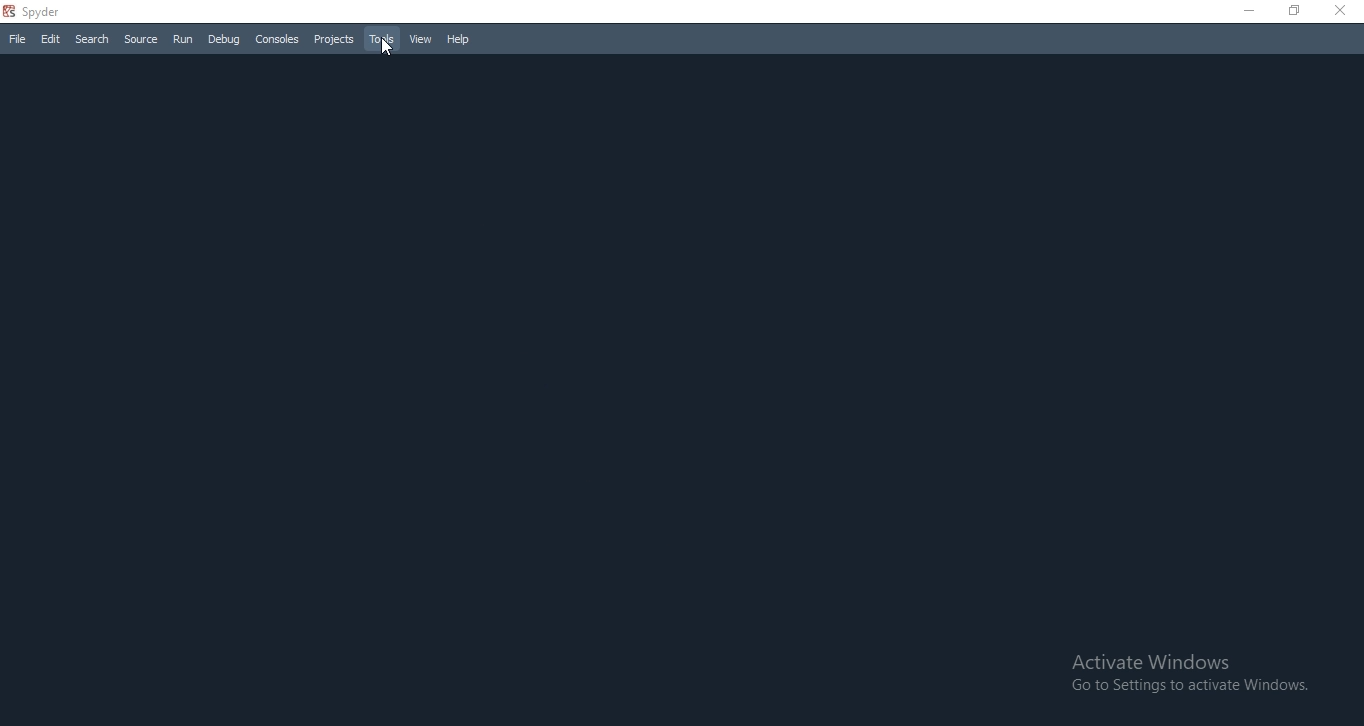 Image resolution: width=1364 pixels, height=726 pixels. What do you see at coordinates (1344, 13) in the screenshot?
I see `close` at bounding box center [1344, 13].